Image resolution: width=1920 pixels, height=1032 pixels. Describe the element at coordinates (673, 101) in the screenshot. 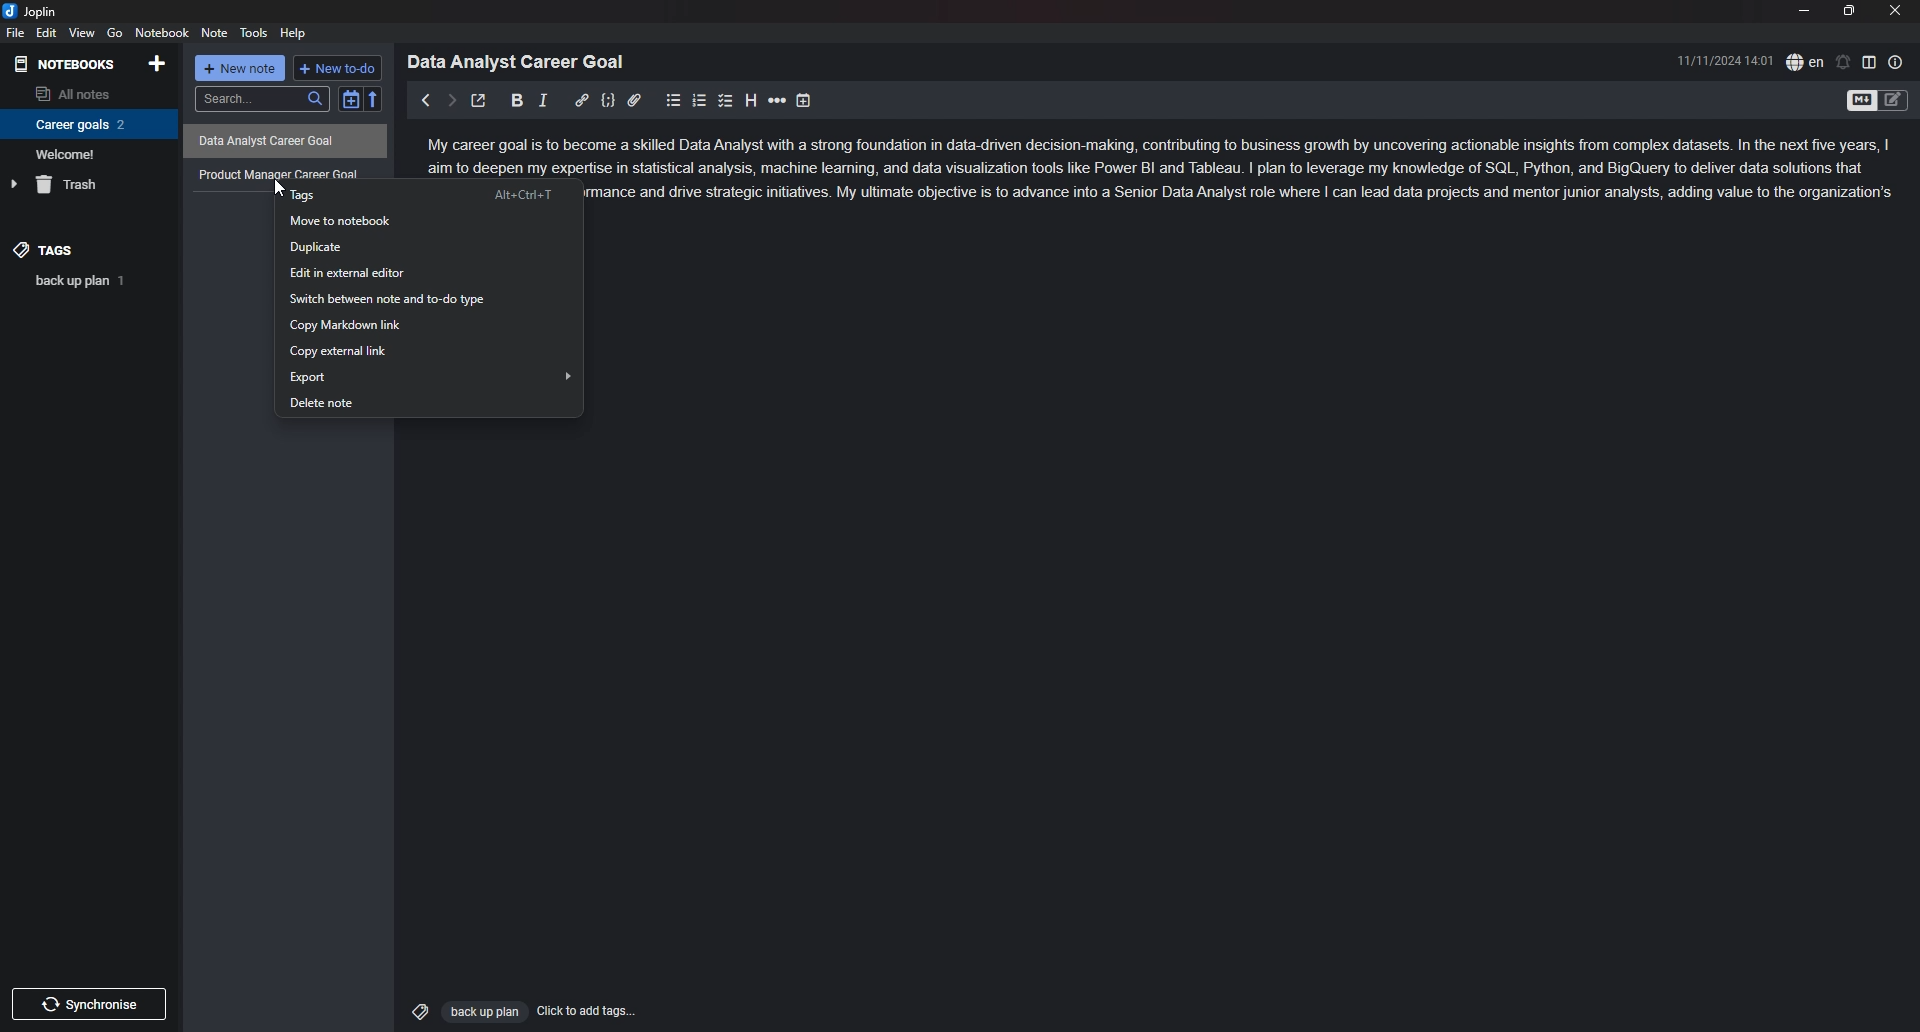

I see `bullet list` at that location.